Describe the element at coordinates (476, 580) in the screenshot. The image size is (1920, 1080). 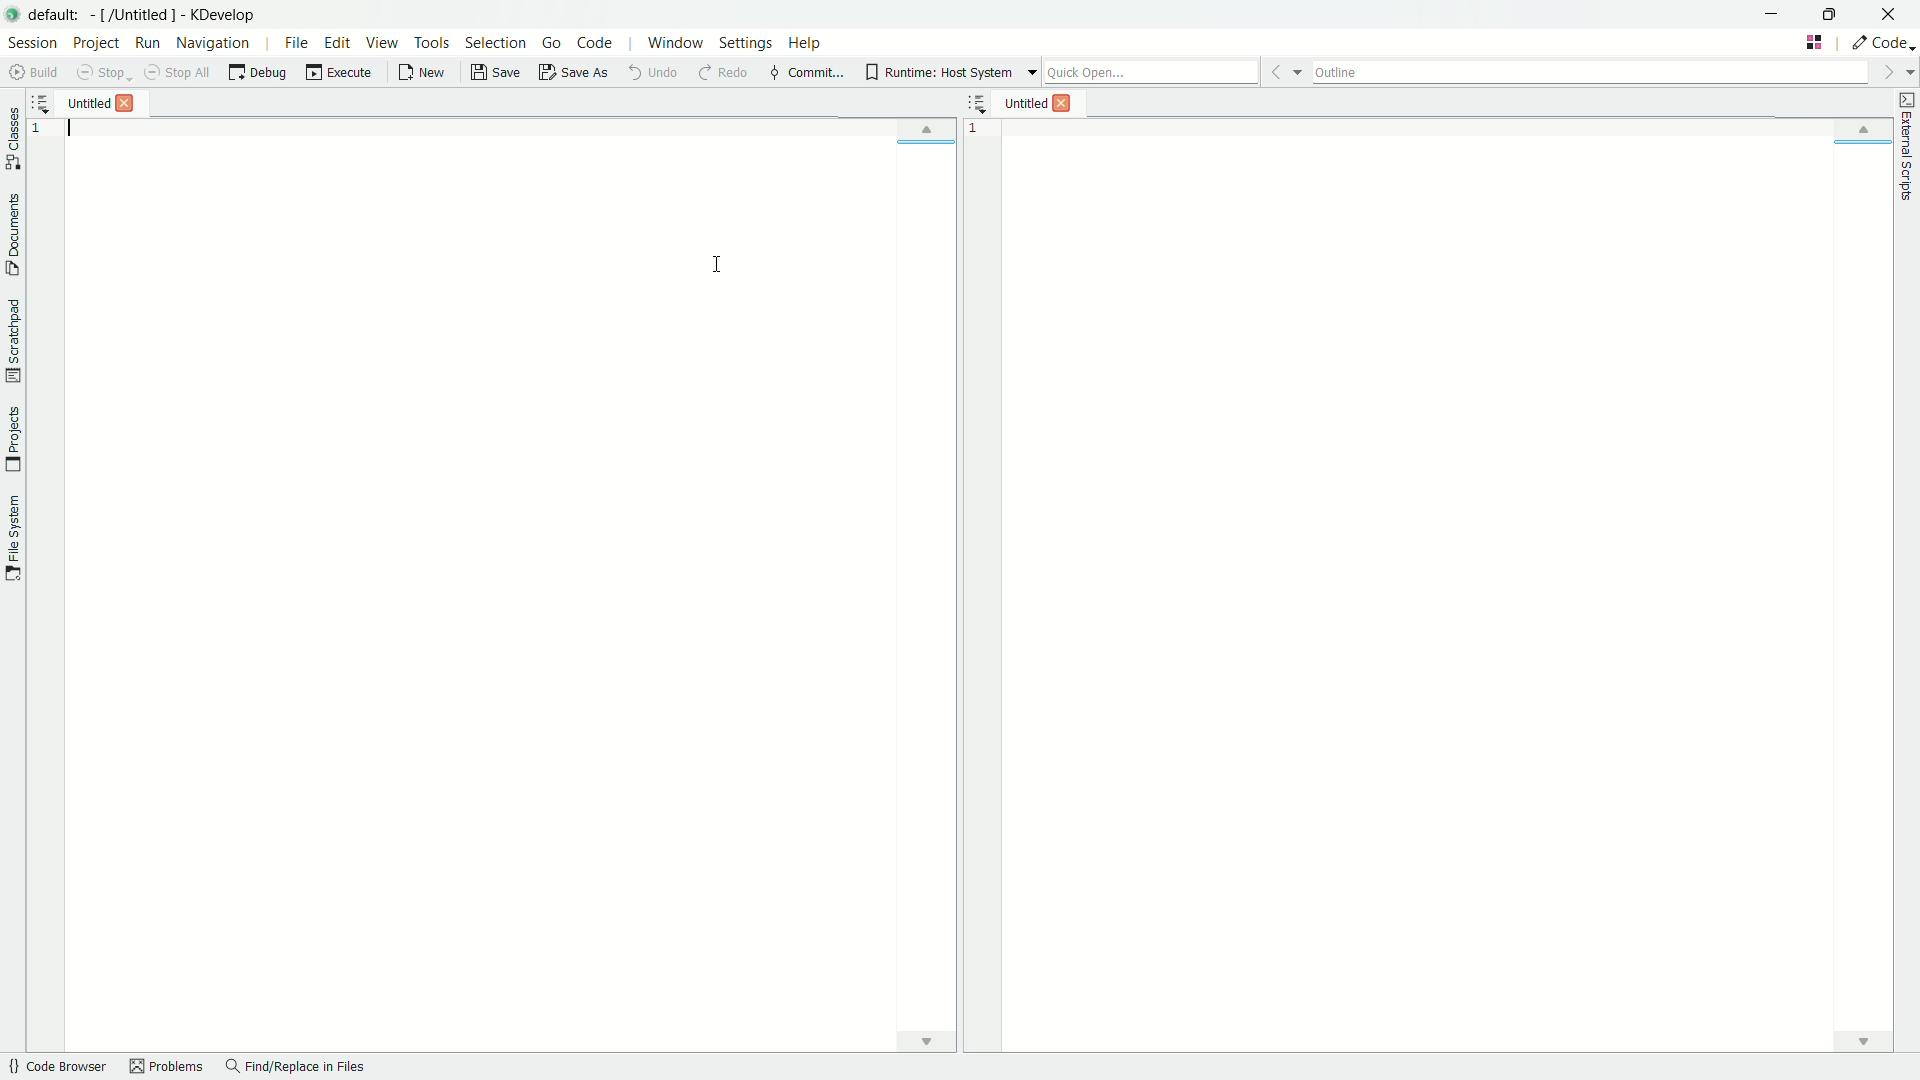
I see `file 1 workspace` at that location.